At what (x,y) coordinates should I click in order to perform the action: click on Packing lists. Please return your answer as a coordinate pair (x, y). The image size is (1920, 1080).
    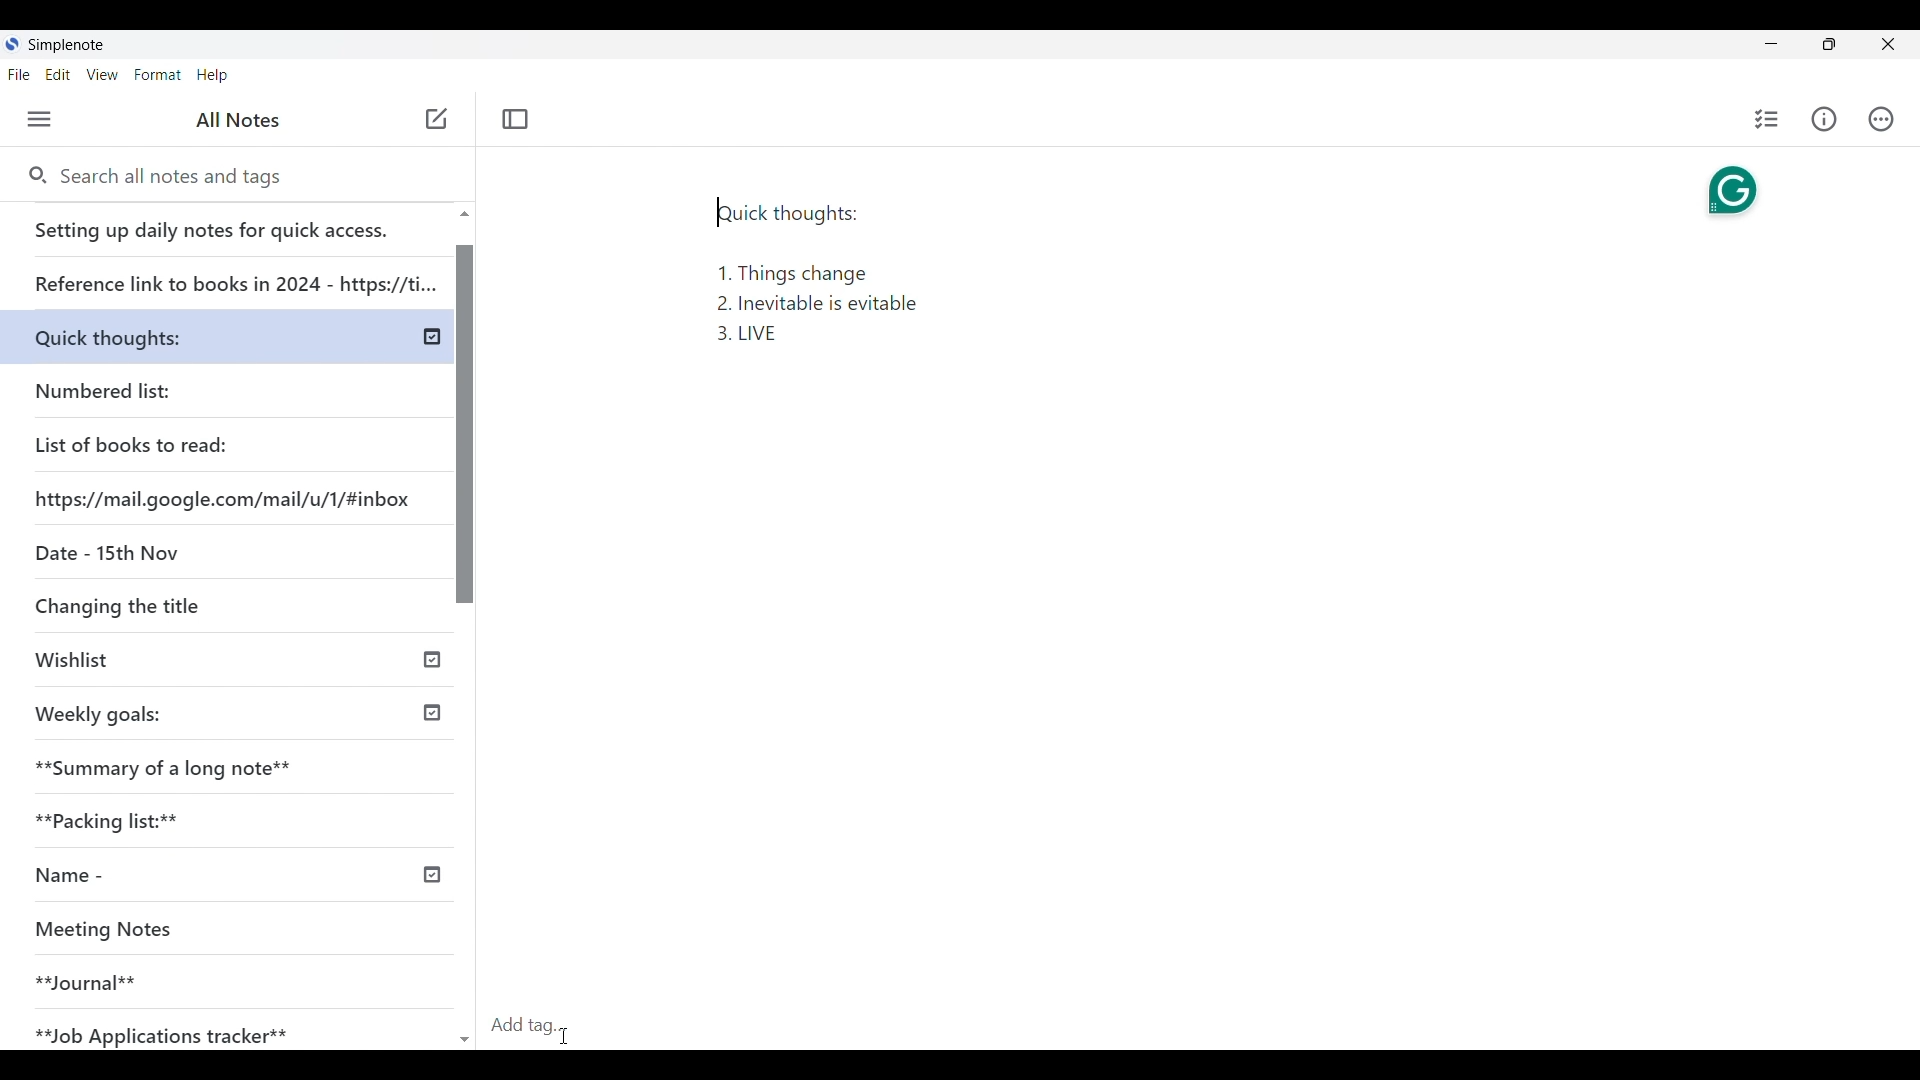
    Looking at the image, I should click on (236, 817).